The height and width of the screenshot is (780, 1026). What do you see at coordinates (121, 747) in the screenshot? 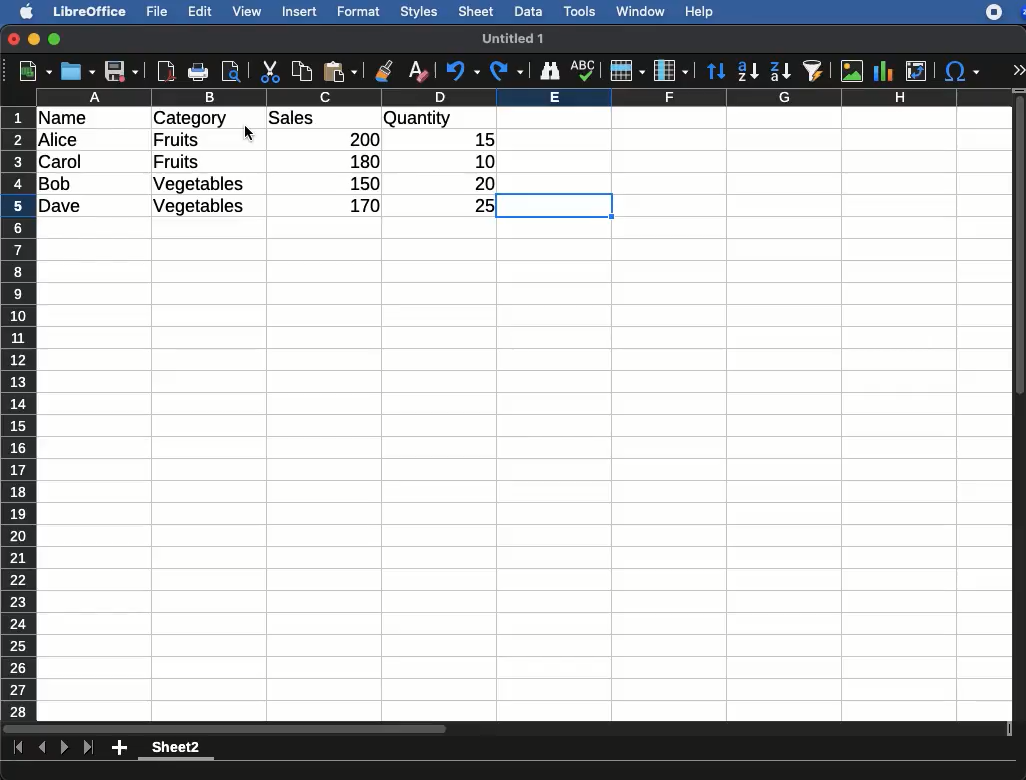
I see `add` at bounding box center [121, 747].